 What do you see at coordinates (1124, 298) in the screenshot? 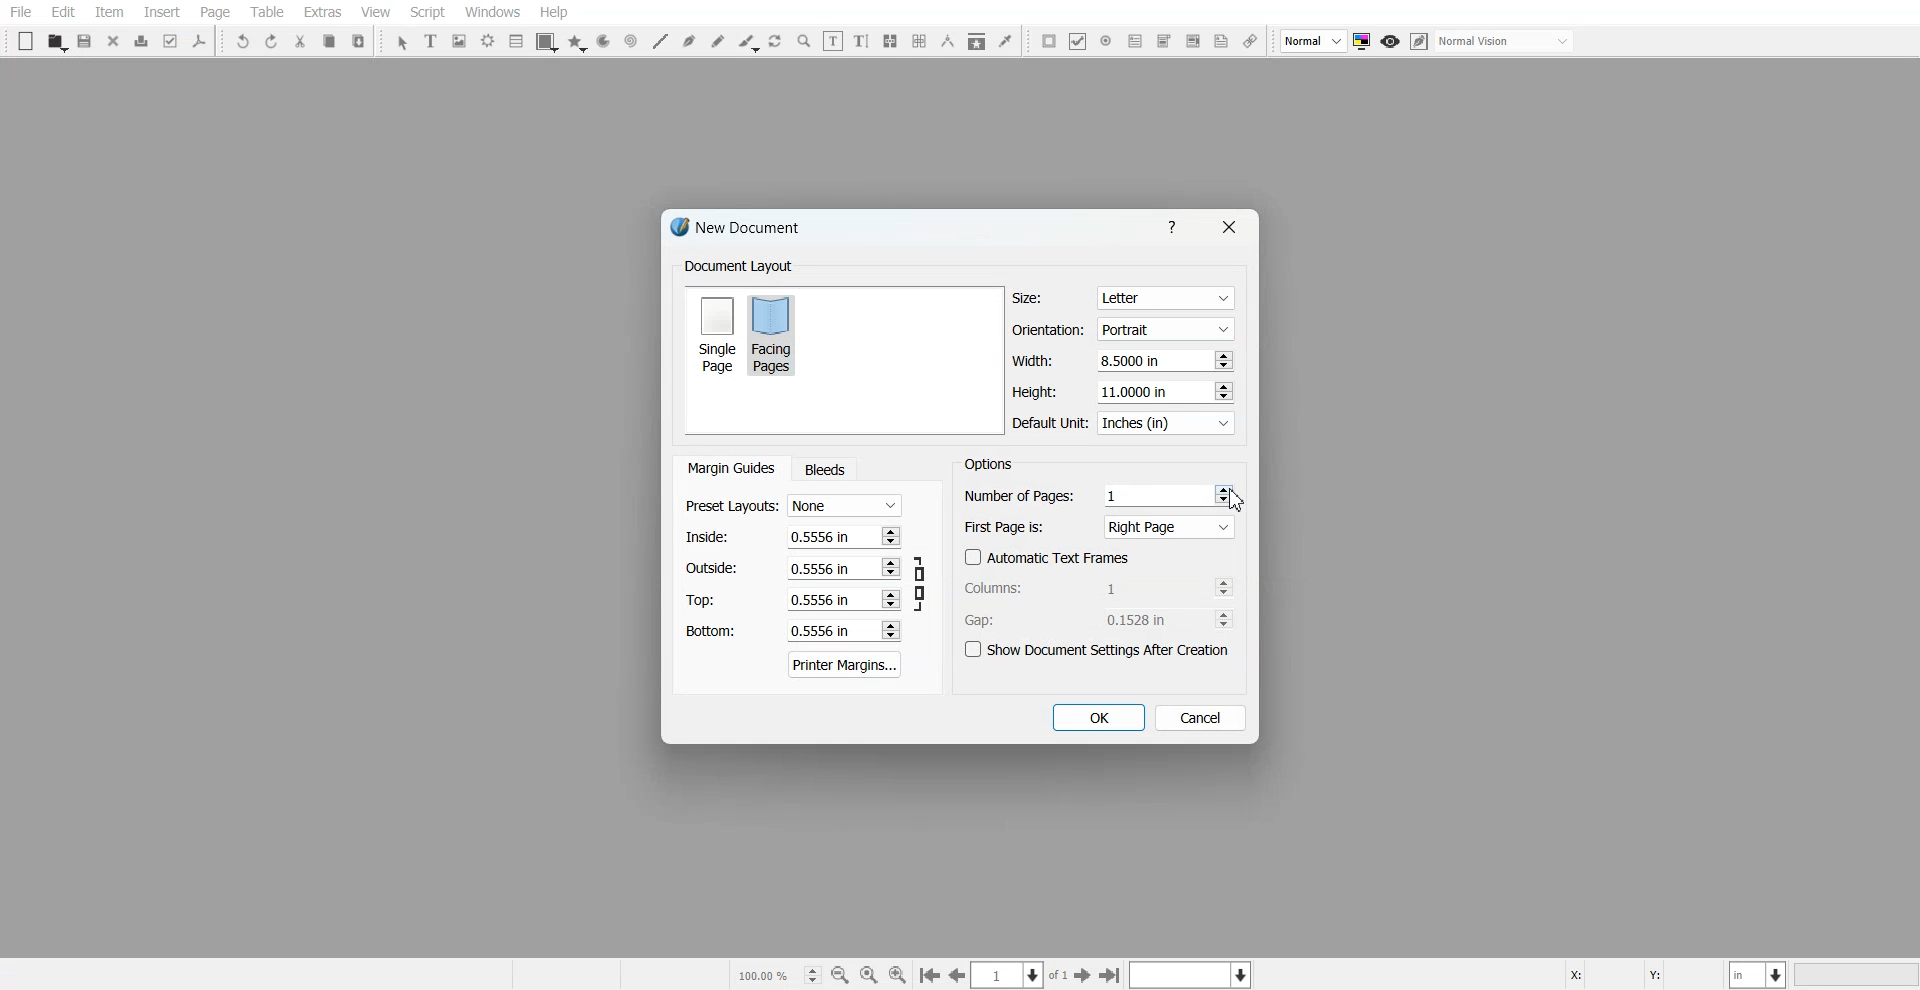
I see `Size` at bounding box center [1124, 298].